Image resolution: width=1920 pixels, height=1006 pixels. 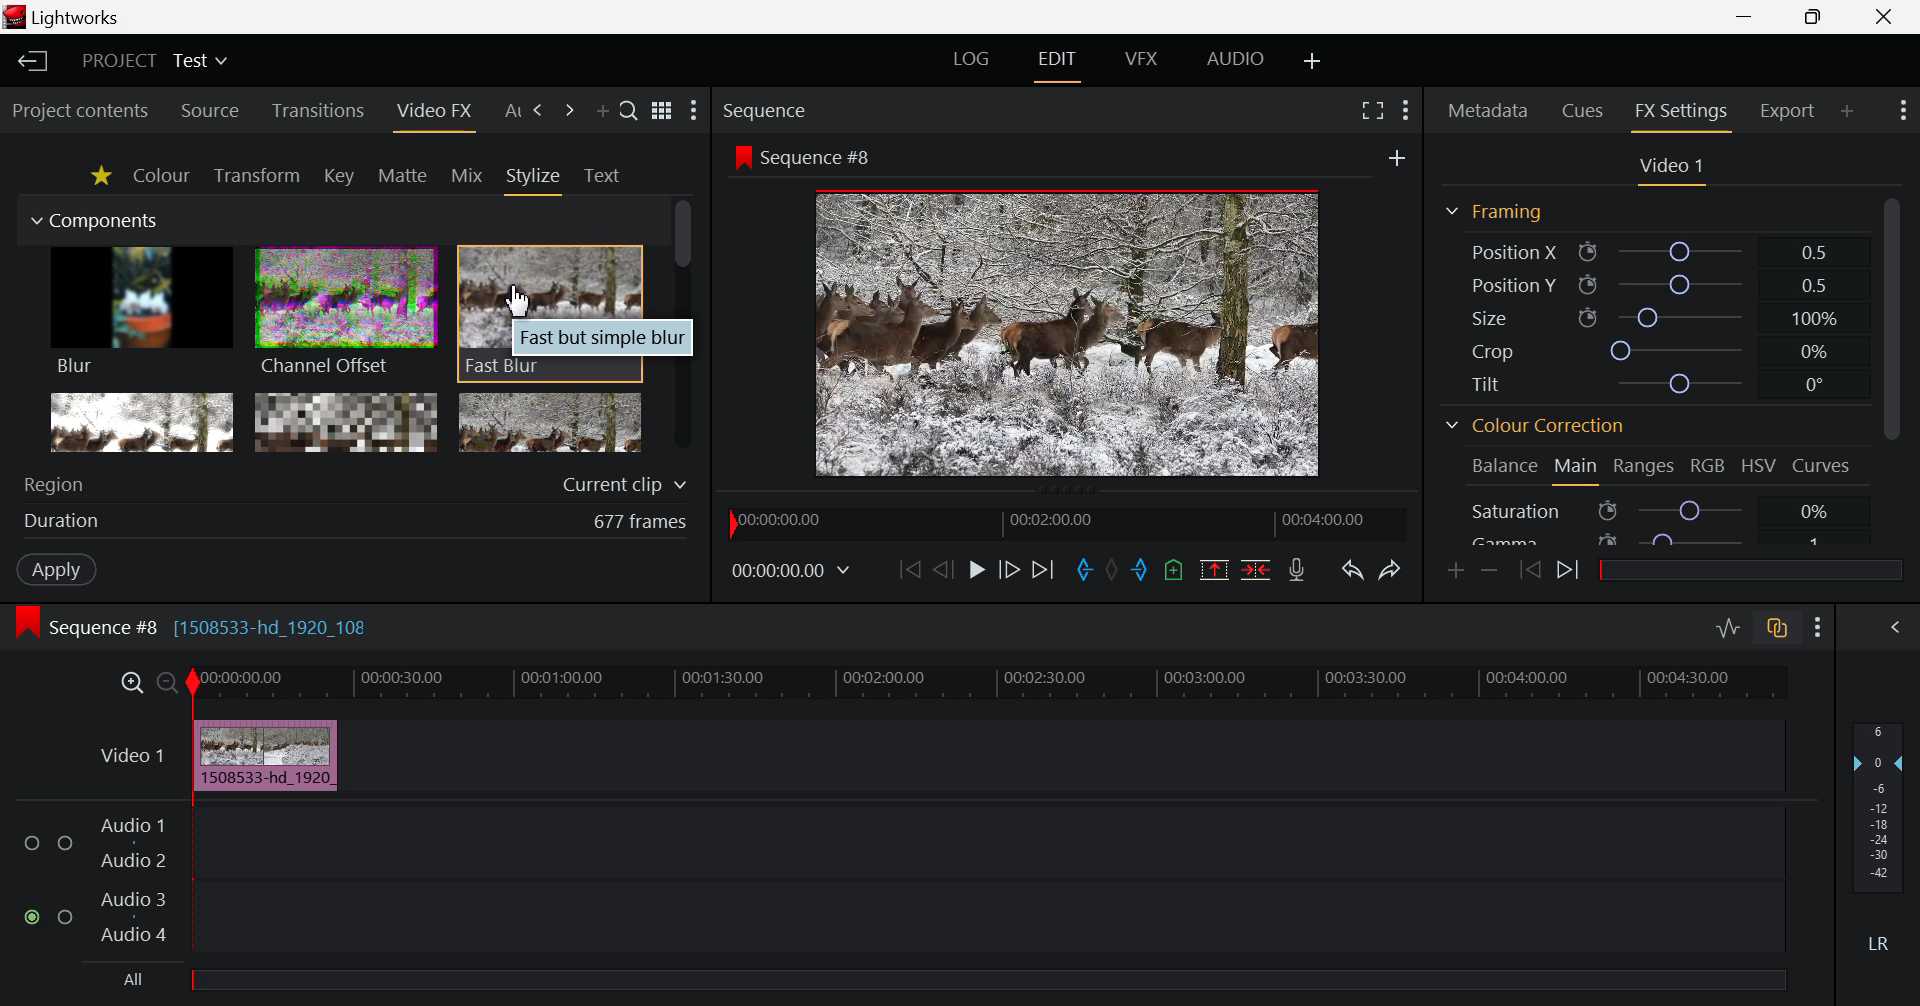 What do you see at coordinates (1314, 63) in the screenshot?
I see `Add Layout` at bounding box center [1314, 63].